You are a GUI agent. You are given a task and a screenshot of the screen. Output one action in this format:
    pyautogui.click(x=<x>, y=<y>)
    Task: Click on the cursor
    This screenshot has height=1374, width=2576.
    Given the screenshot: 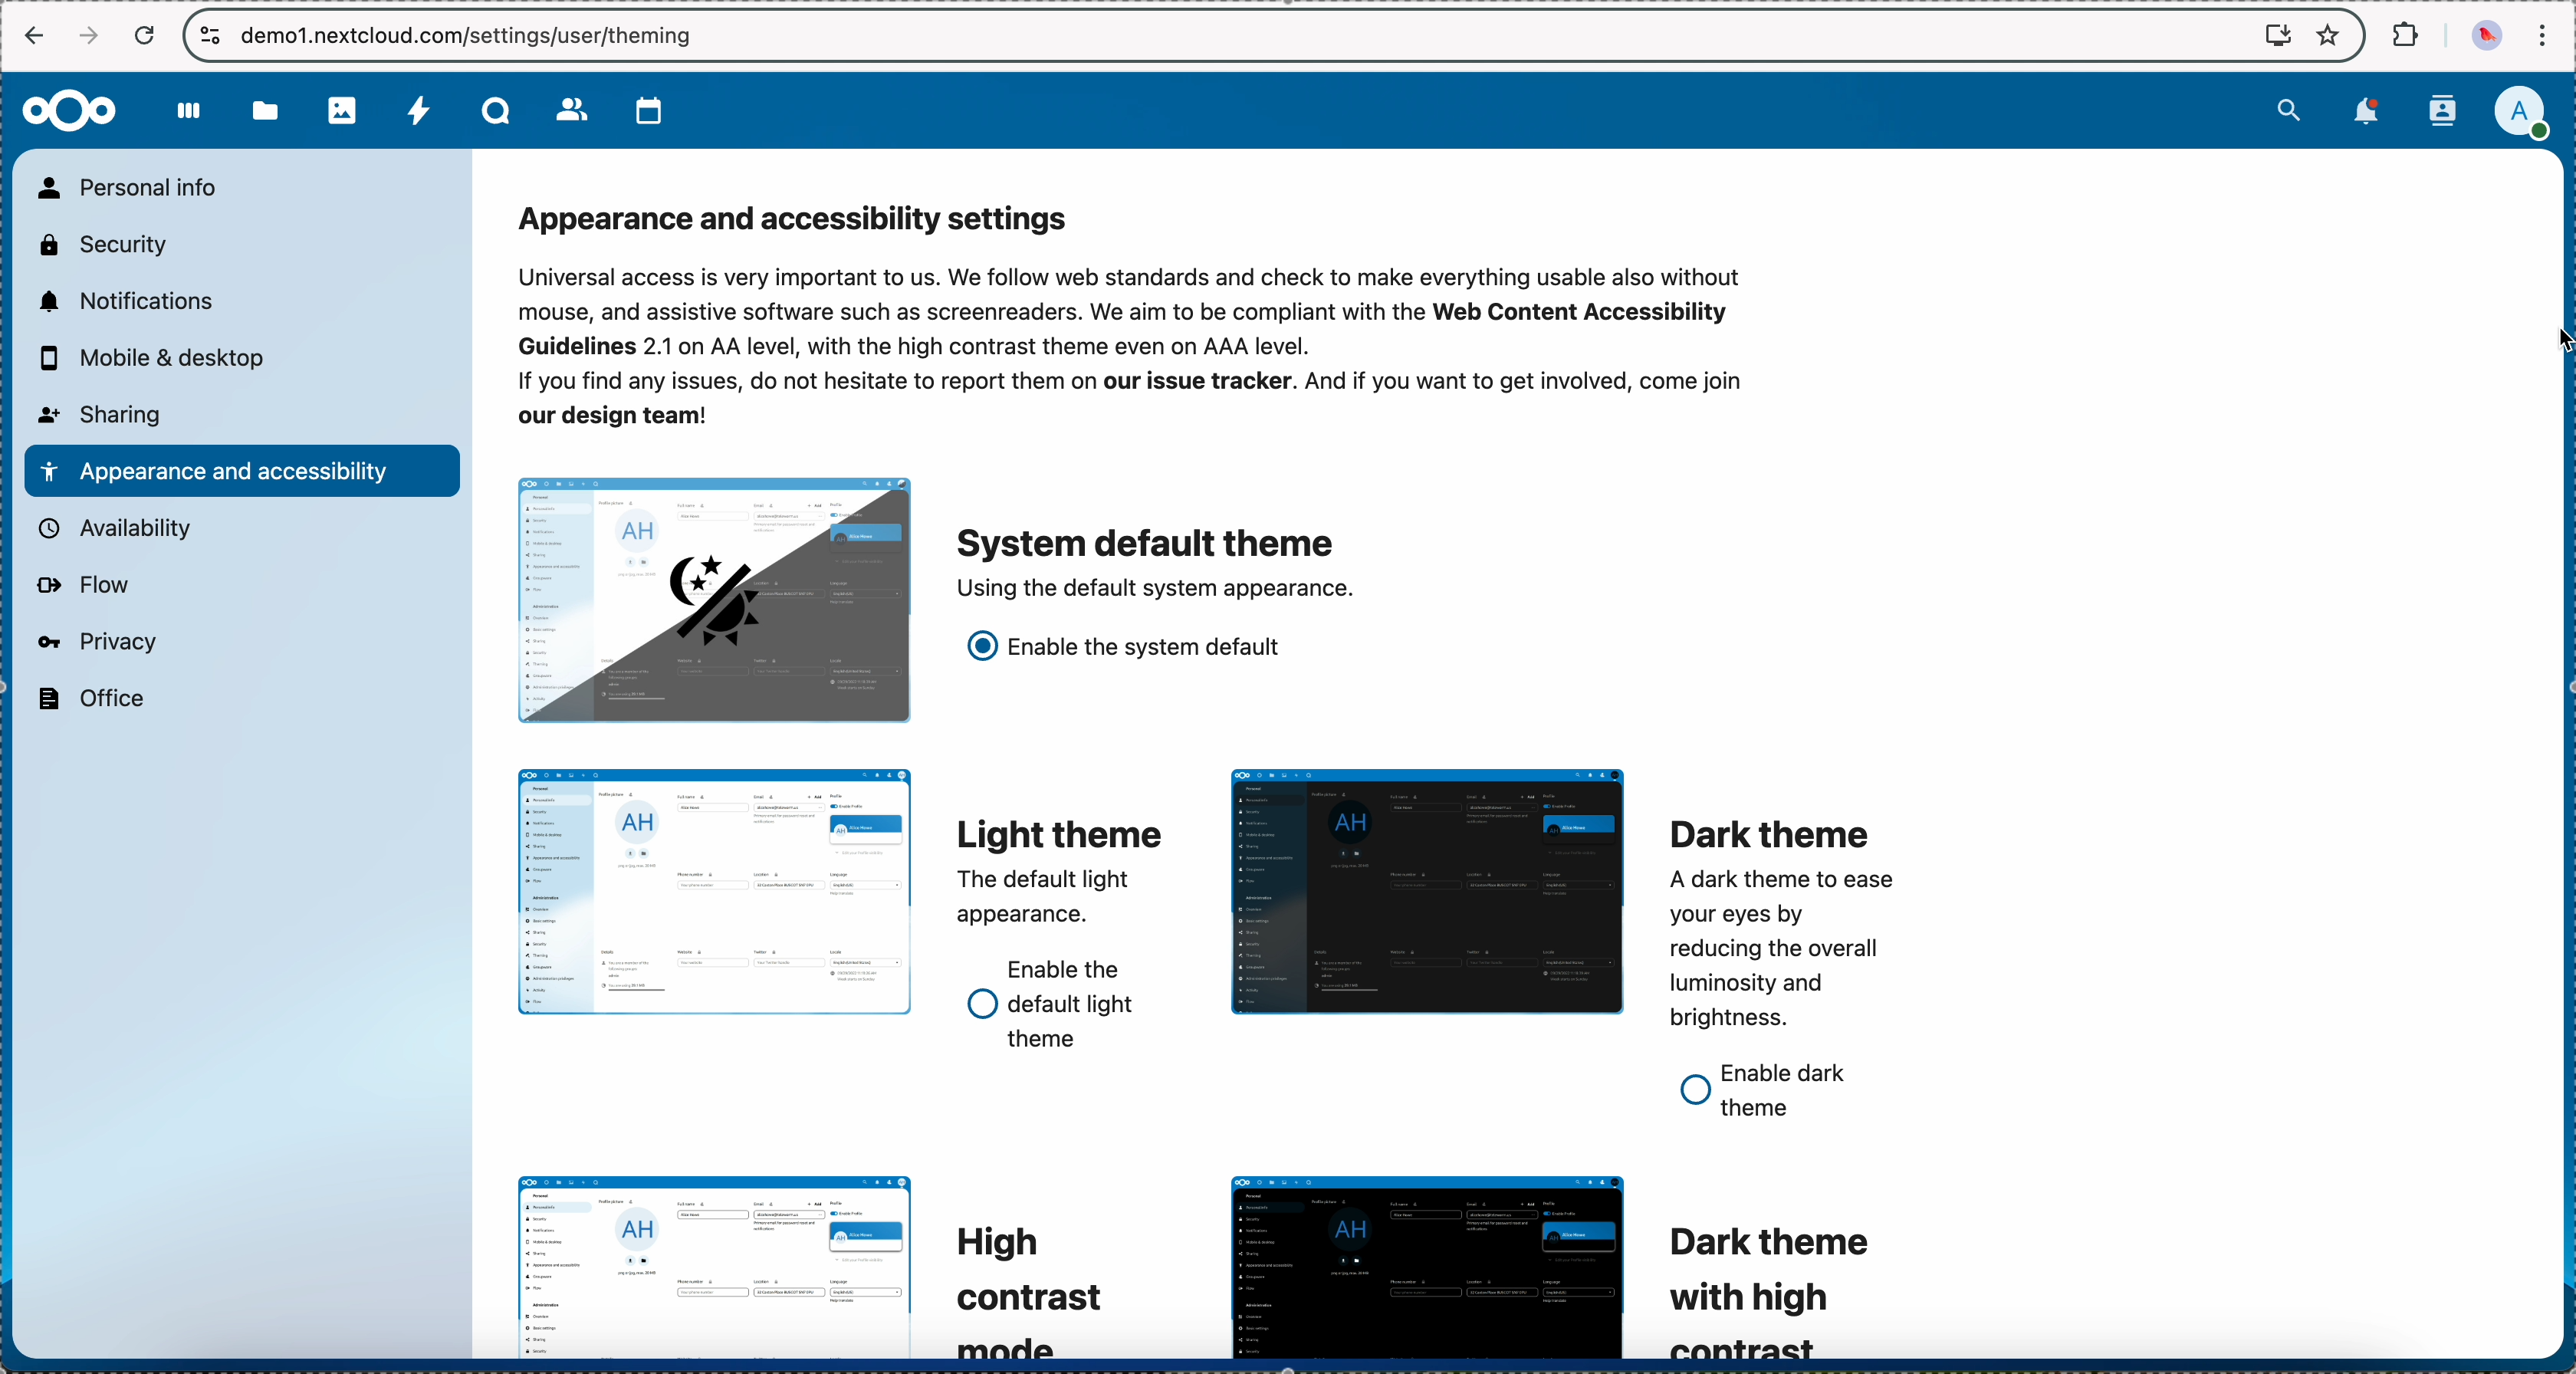 What is the action you would take?
    pyautogui.click(x=2531, y=343)
    